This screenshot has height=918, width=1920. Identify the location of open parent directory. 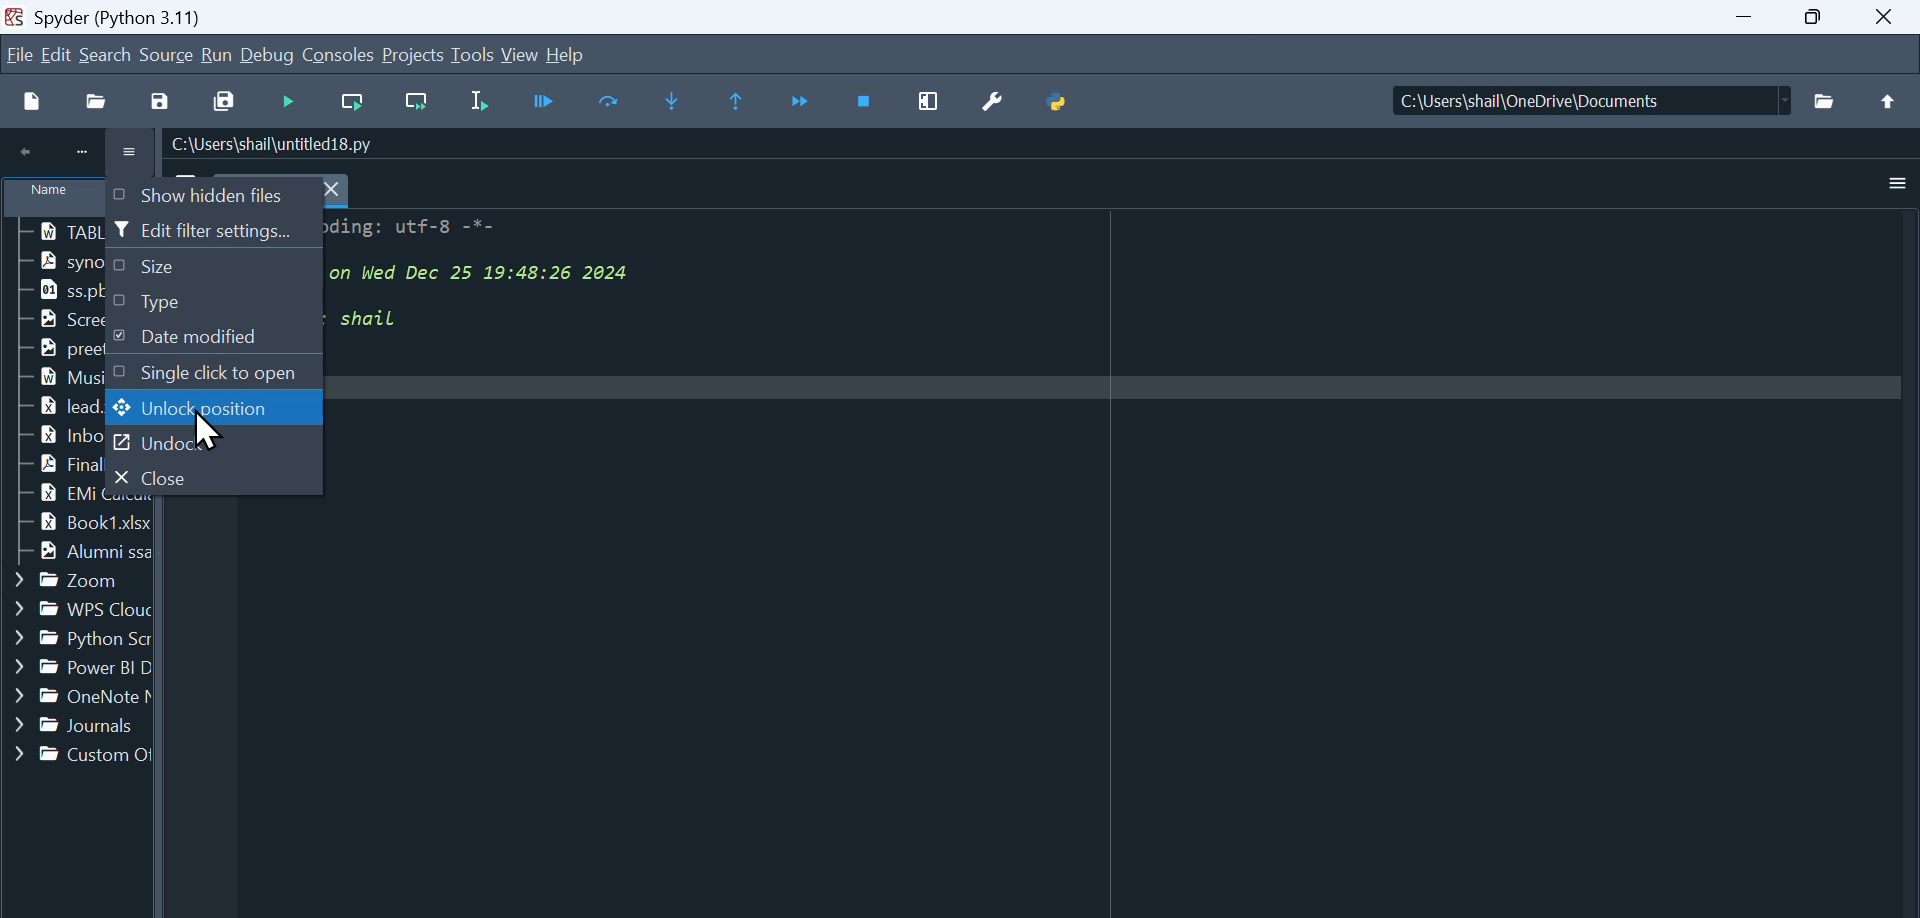
(1889, 101).